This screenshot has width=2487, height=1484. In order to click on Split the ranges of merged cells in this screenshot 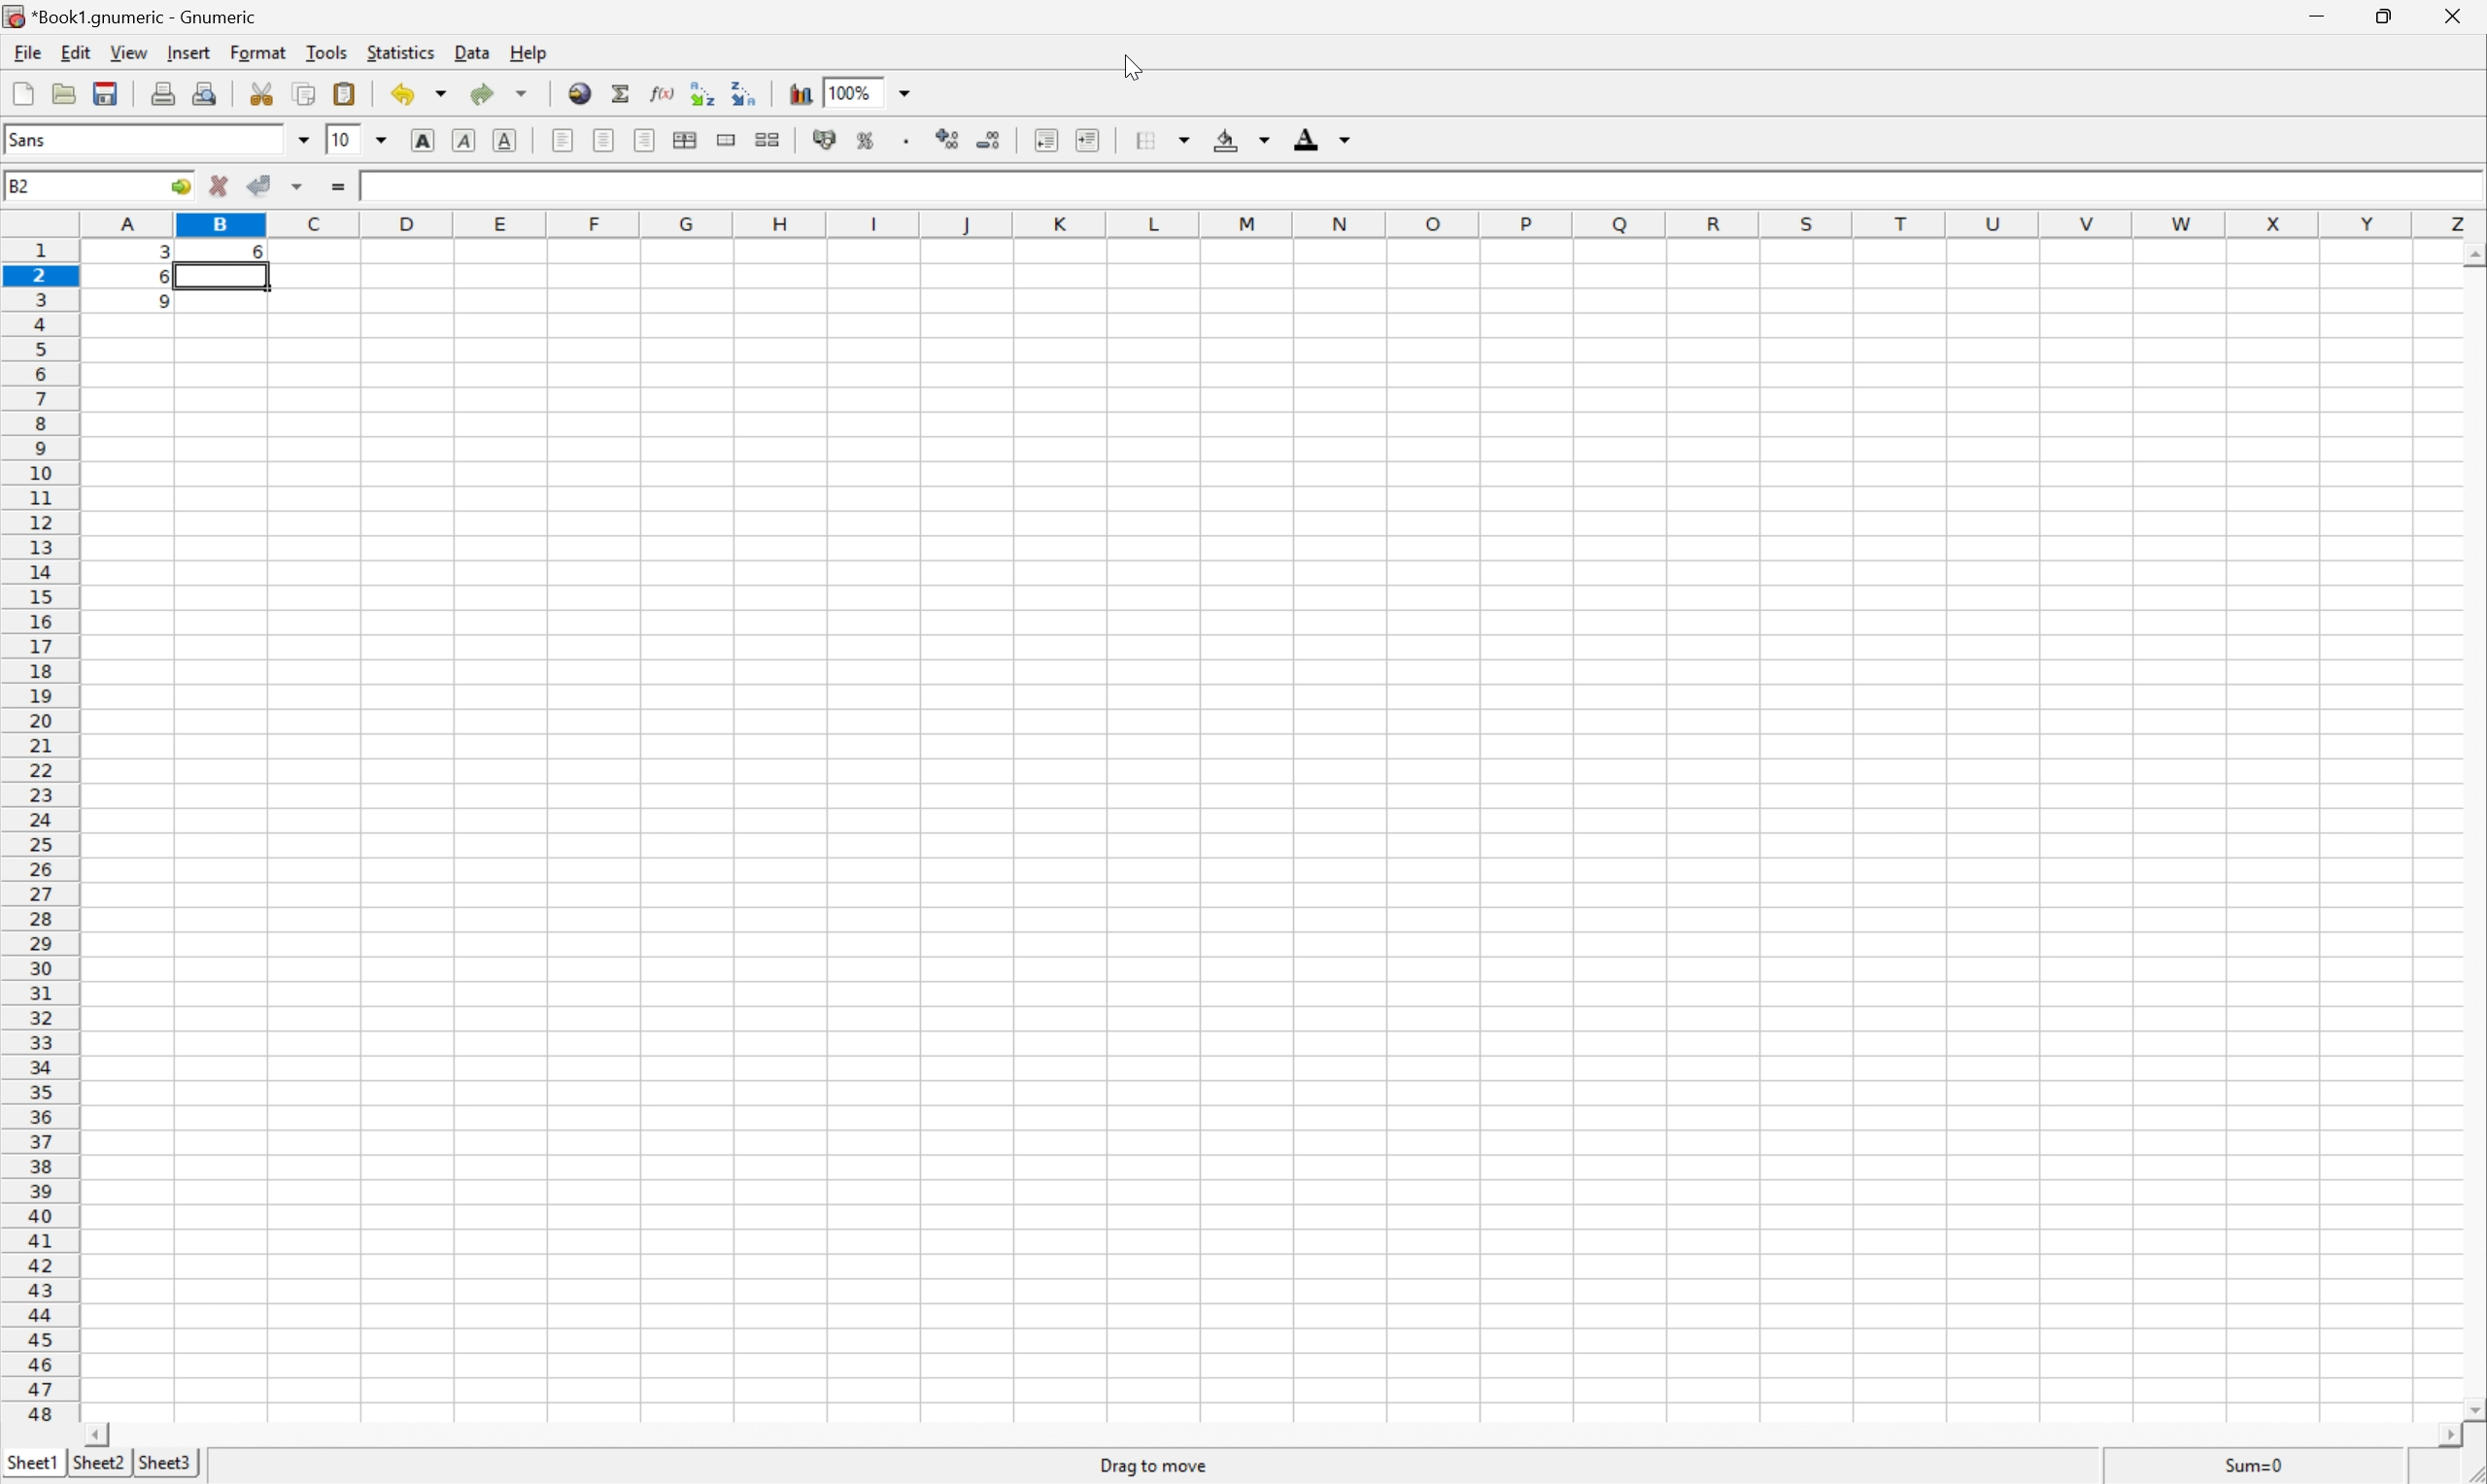, I will do `click(767, 140)`.